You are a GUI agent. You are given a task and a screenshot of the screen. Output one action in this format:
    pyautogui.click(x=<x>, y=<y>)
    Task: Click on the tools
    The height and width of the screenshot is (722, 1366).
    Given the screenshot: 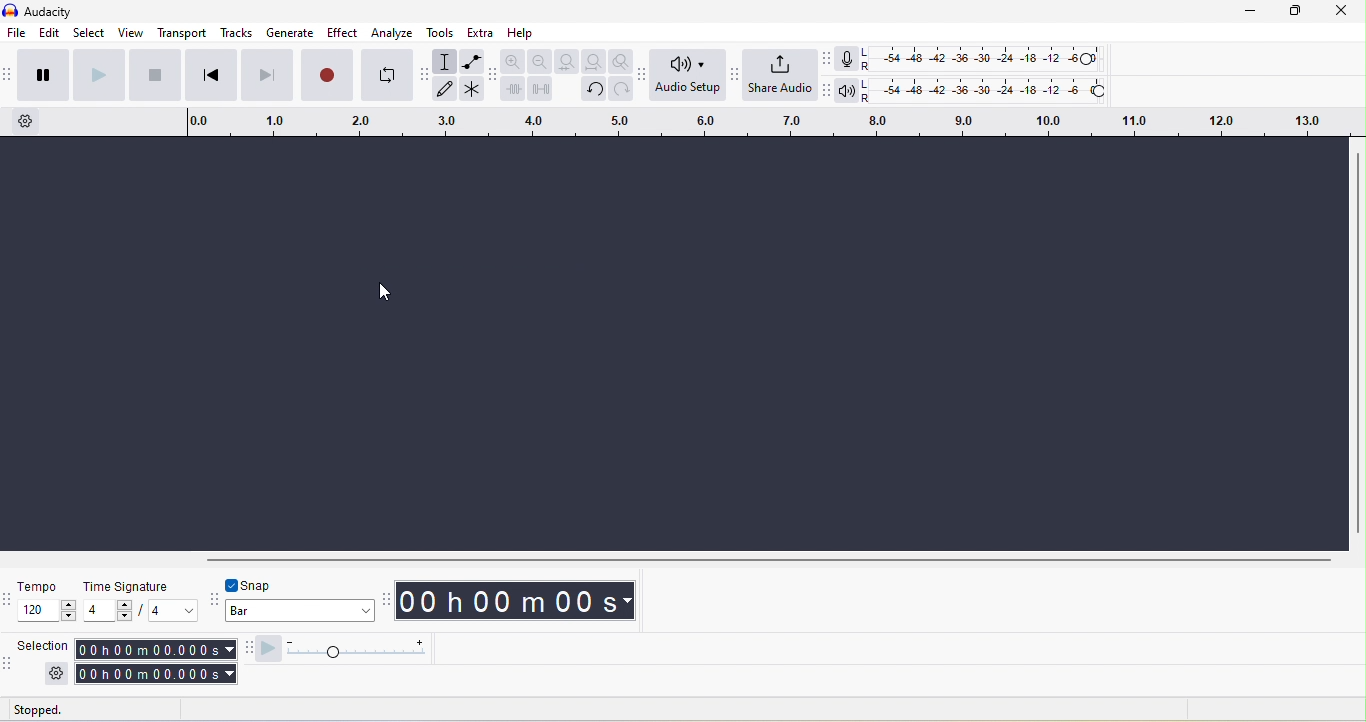 What is the action you would take?
    pyautogui.click(x=440, y=33)
    